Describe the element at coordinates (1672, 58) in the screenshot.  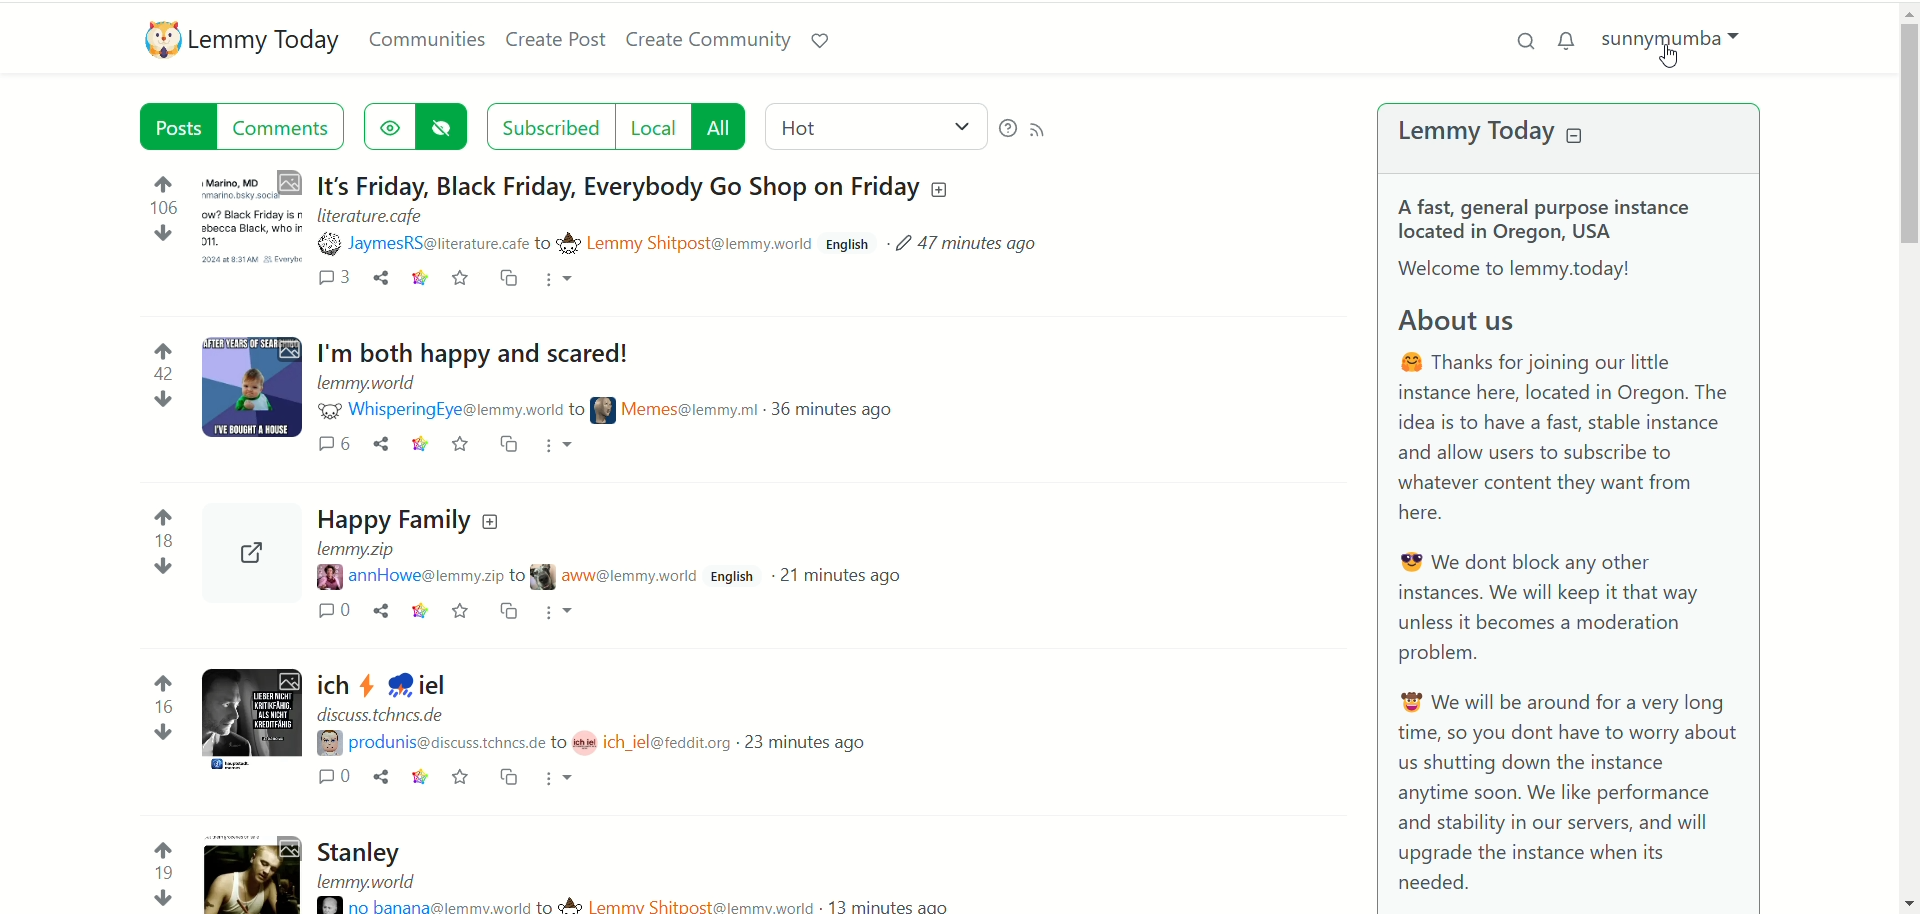
I see `cursor` at that location.